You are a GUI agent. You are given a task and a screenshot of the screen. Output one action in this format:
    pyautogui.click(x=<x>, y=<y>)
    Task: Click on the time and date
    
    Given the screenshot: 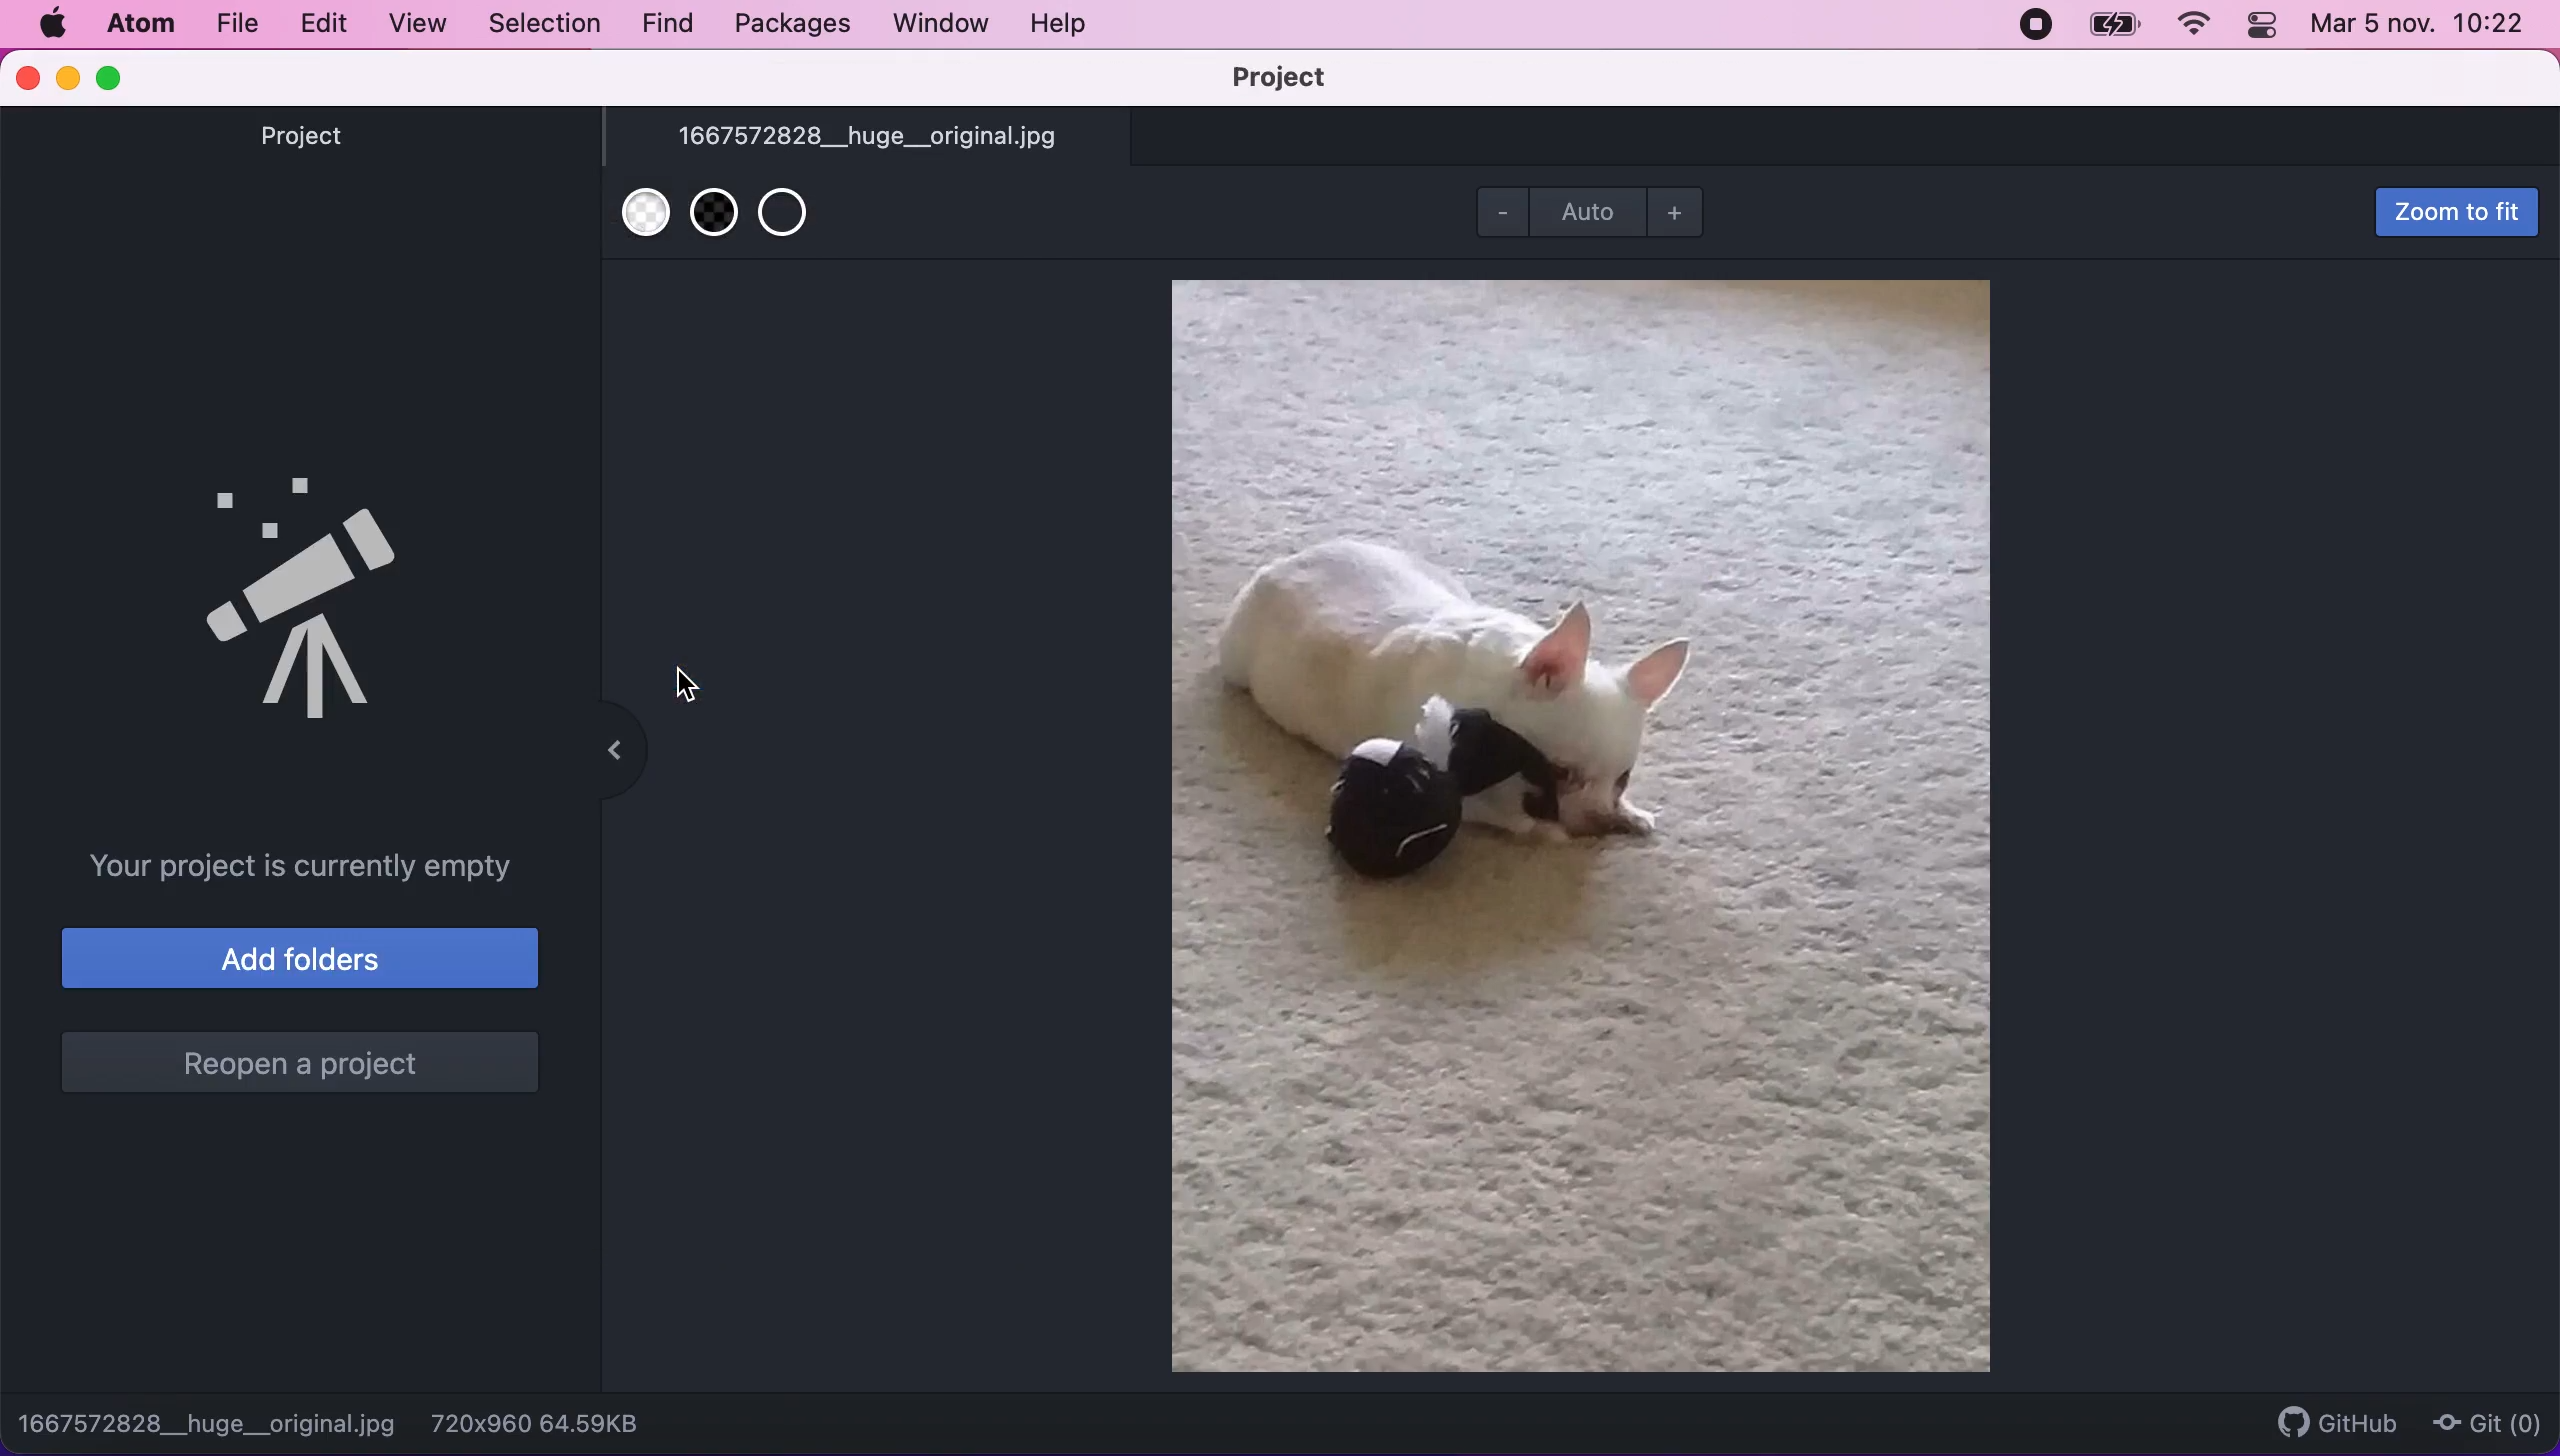 What is the action you would take?
    pyautogui.click(x=2421, y=26)
    